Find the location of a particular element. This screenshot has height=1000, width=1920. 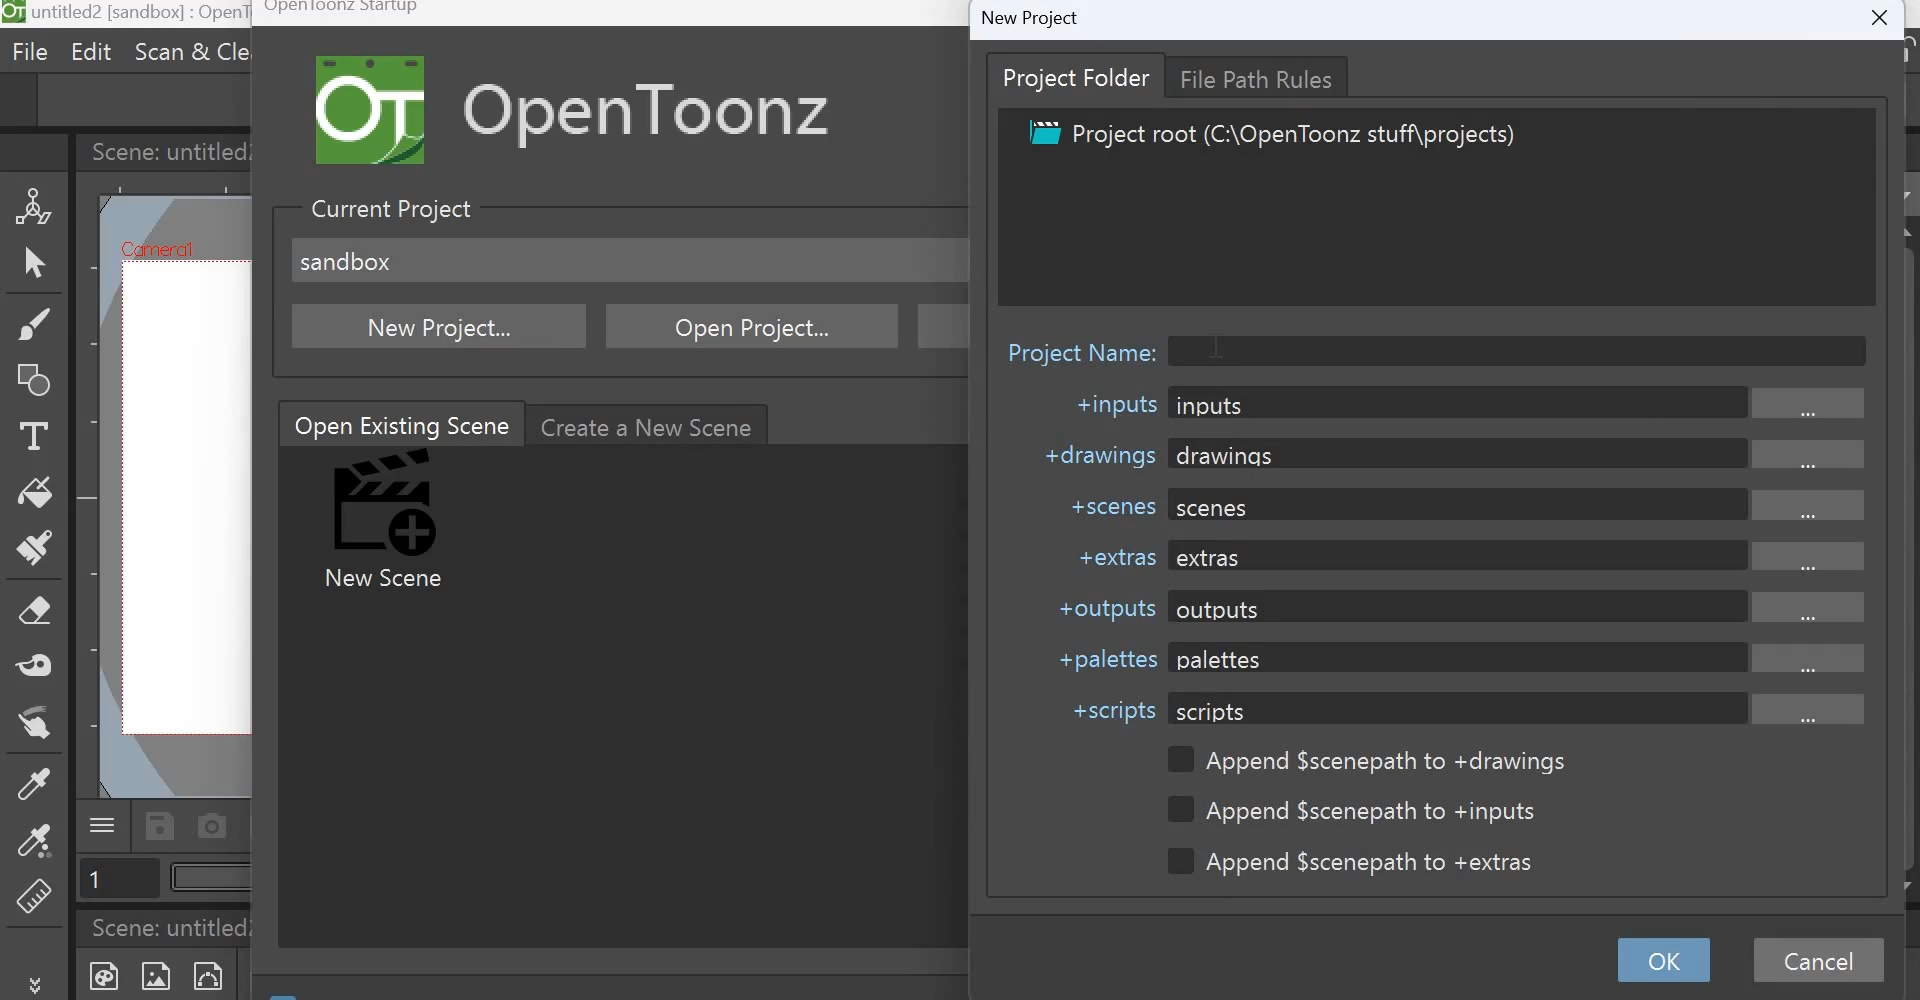

Open Project is located at coordinates (755, 326).